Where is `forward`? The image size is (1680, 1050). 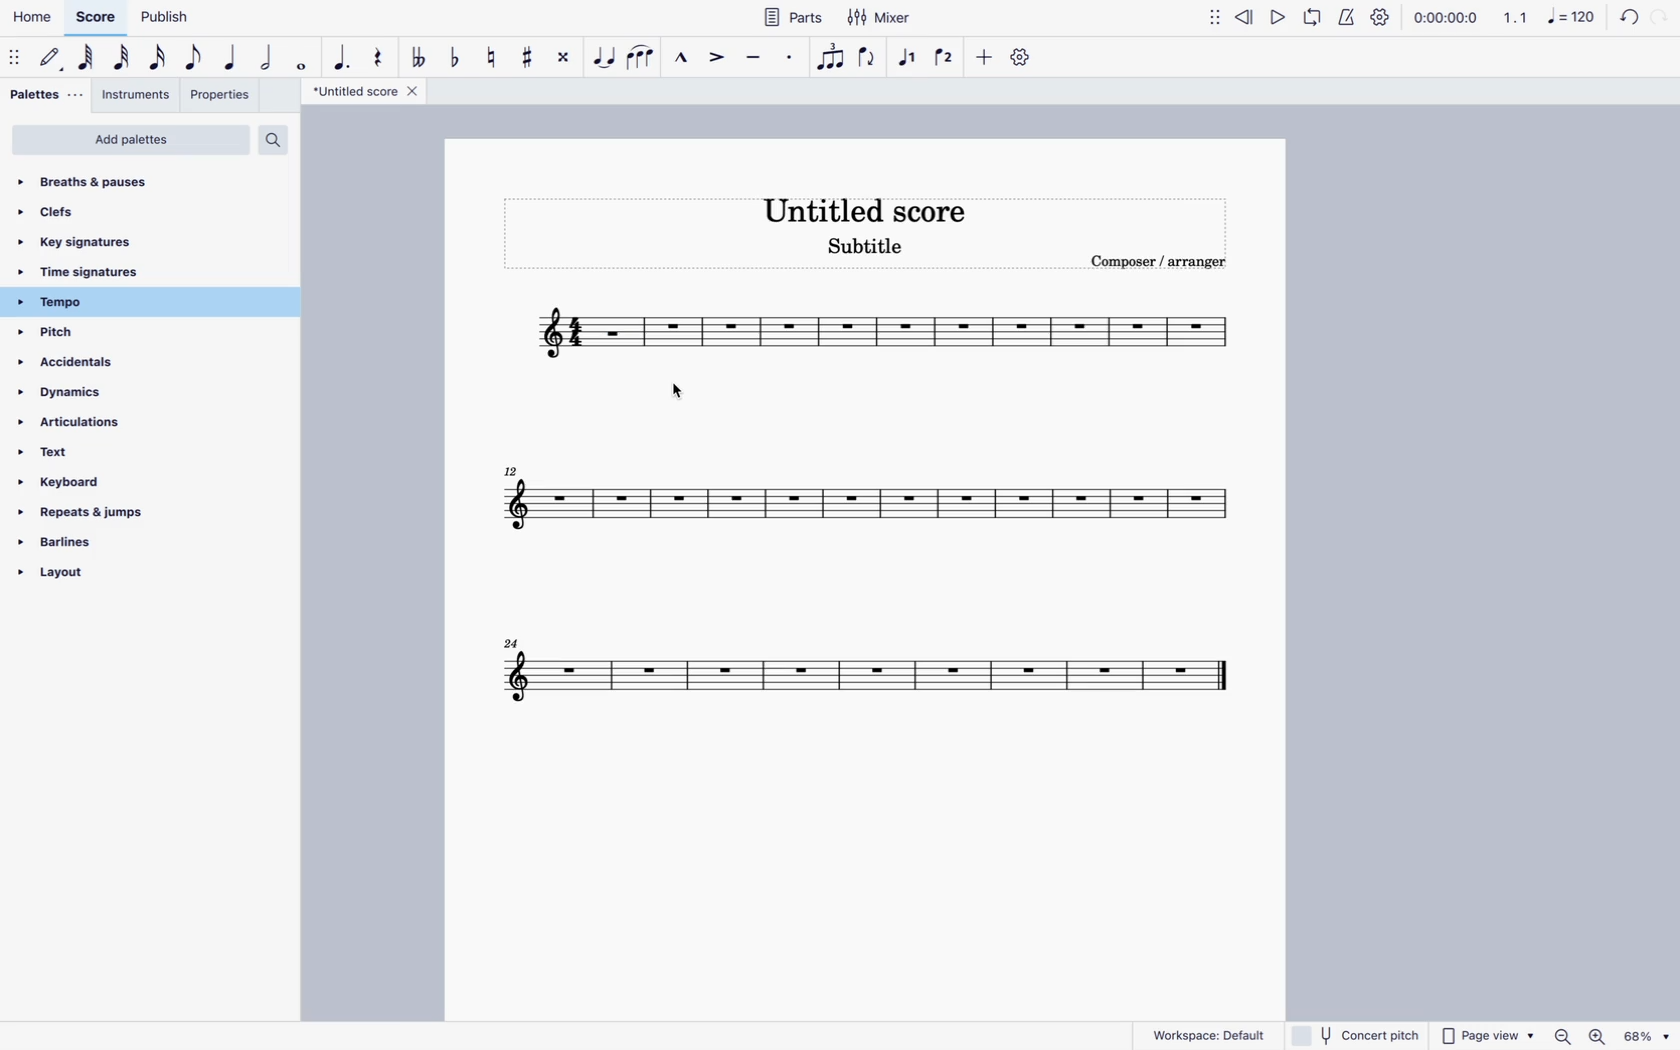 forward is located at coordinates (1663, 19).